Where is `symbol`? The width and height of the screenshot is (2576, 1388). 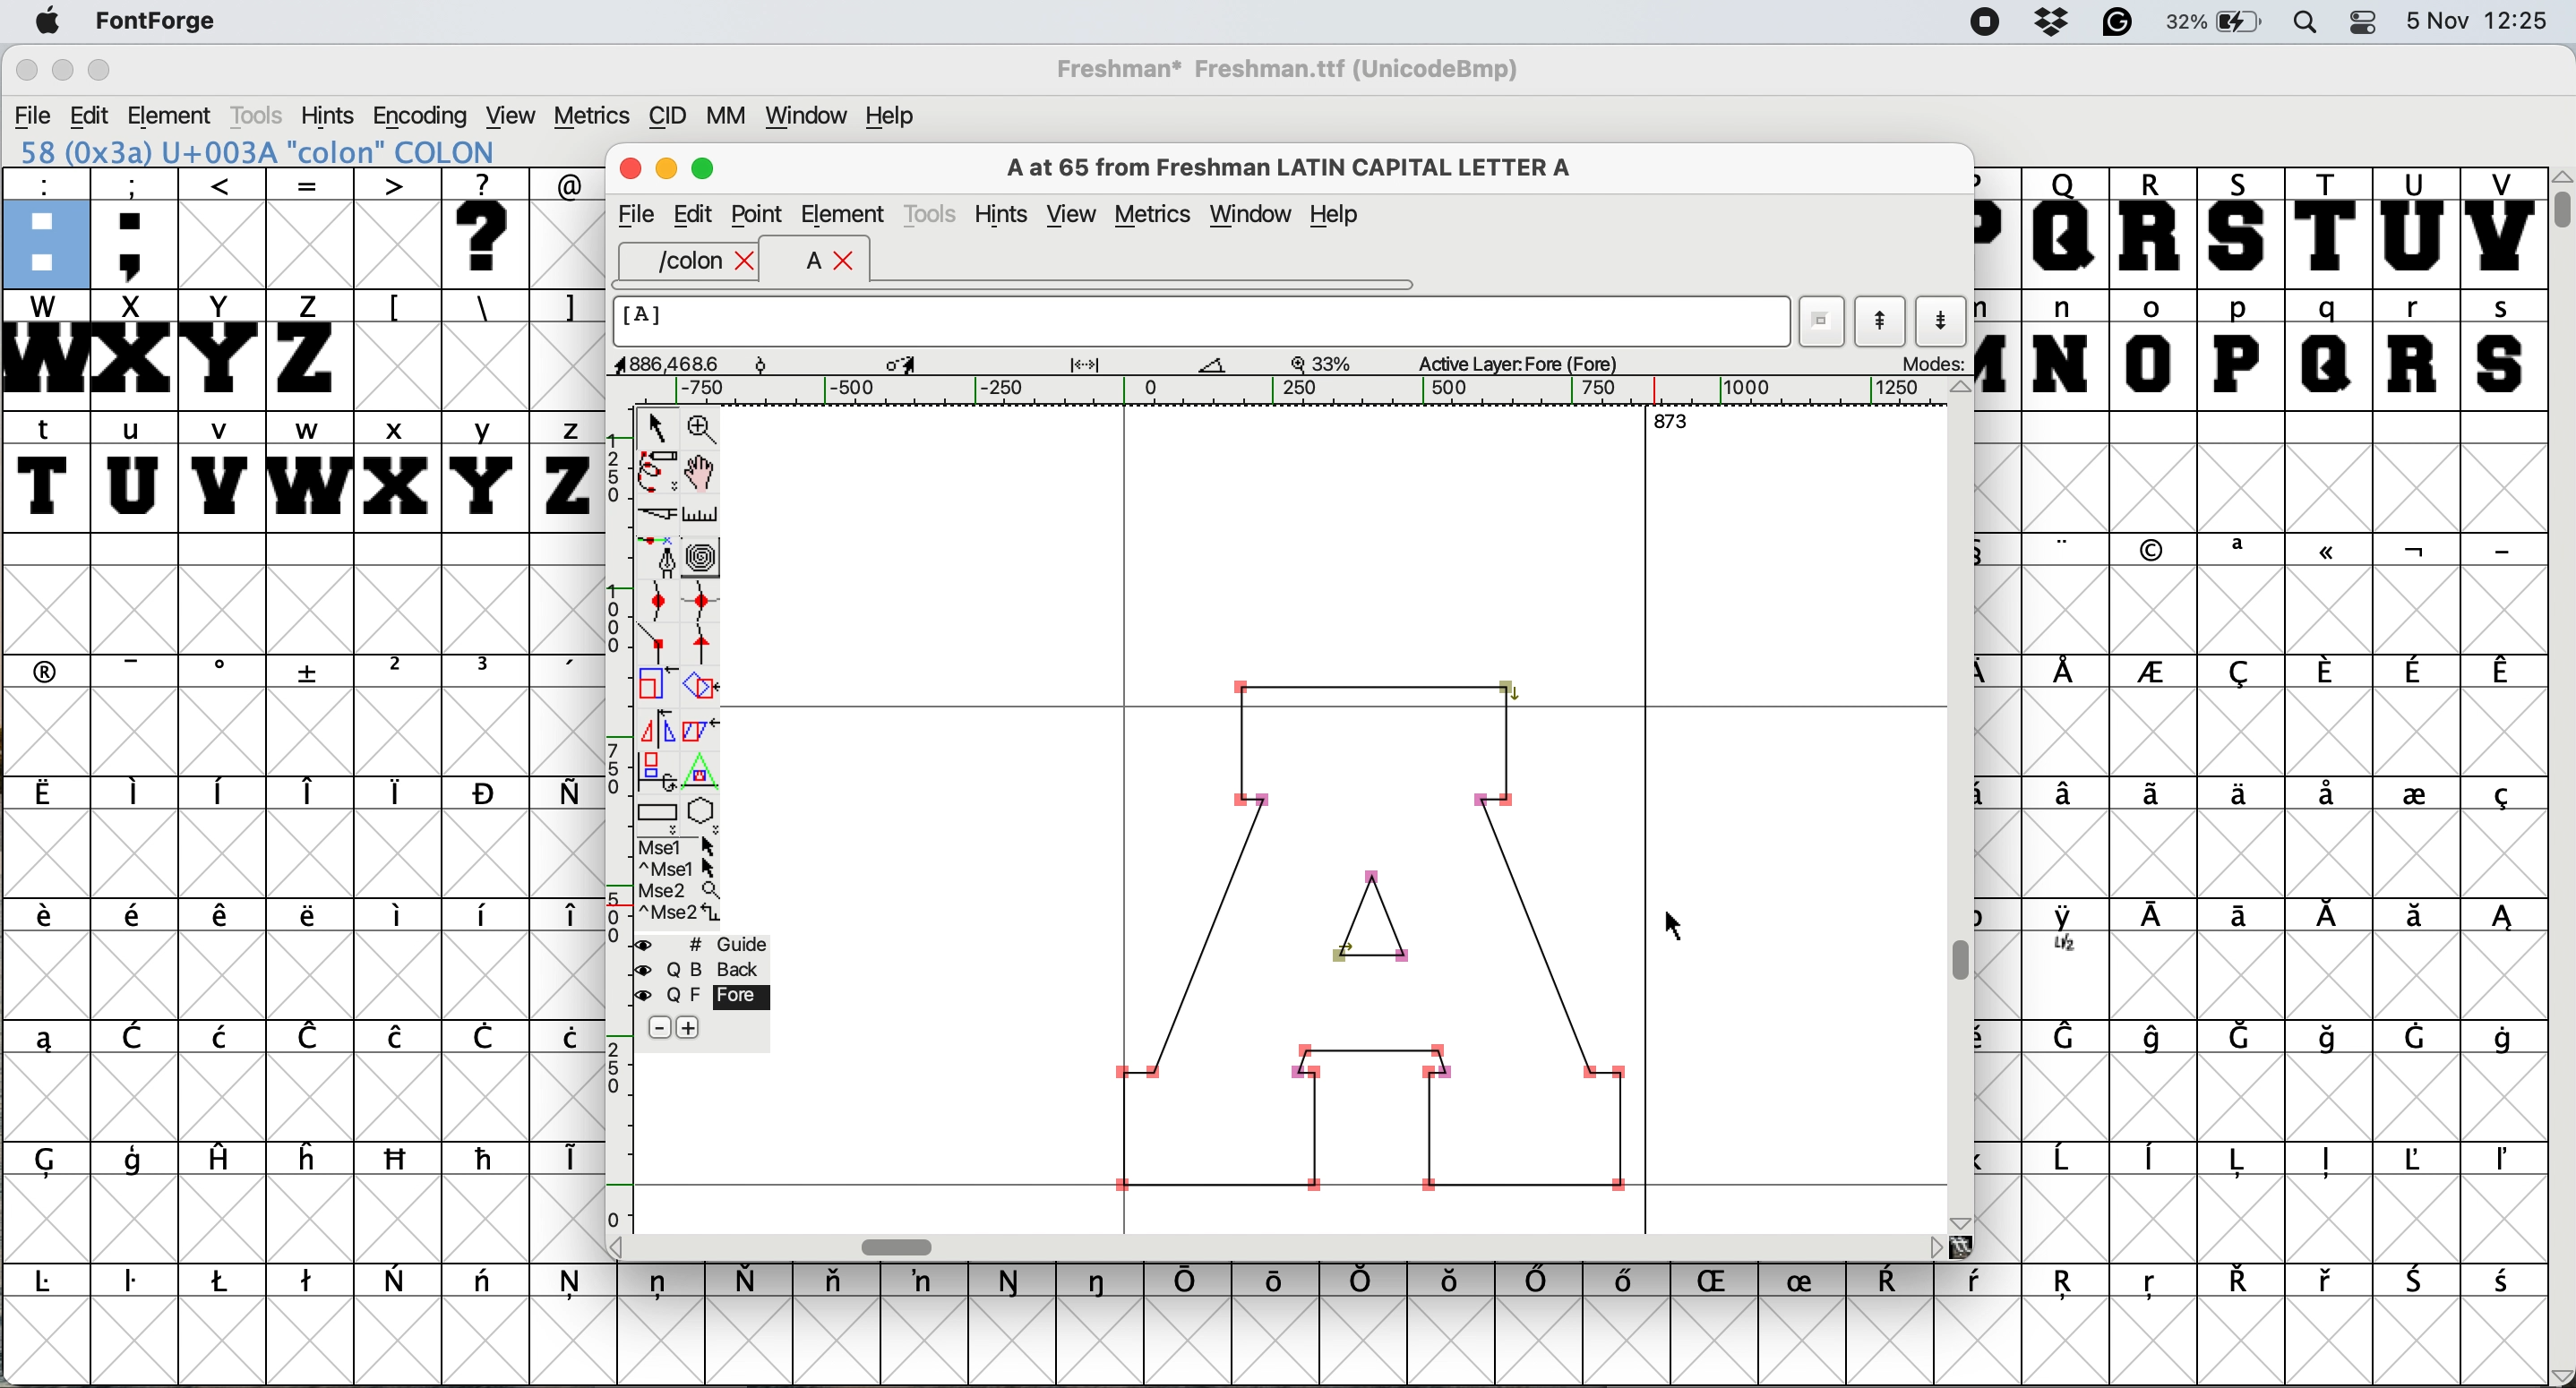
symbol is located at coordinates (224, 1281).